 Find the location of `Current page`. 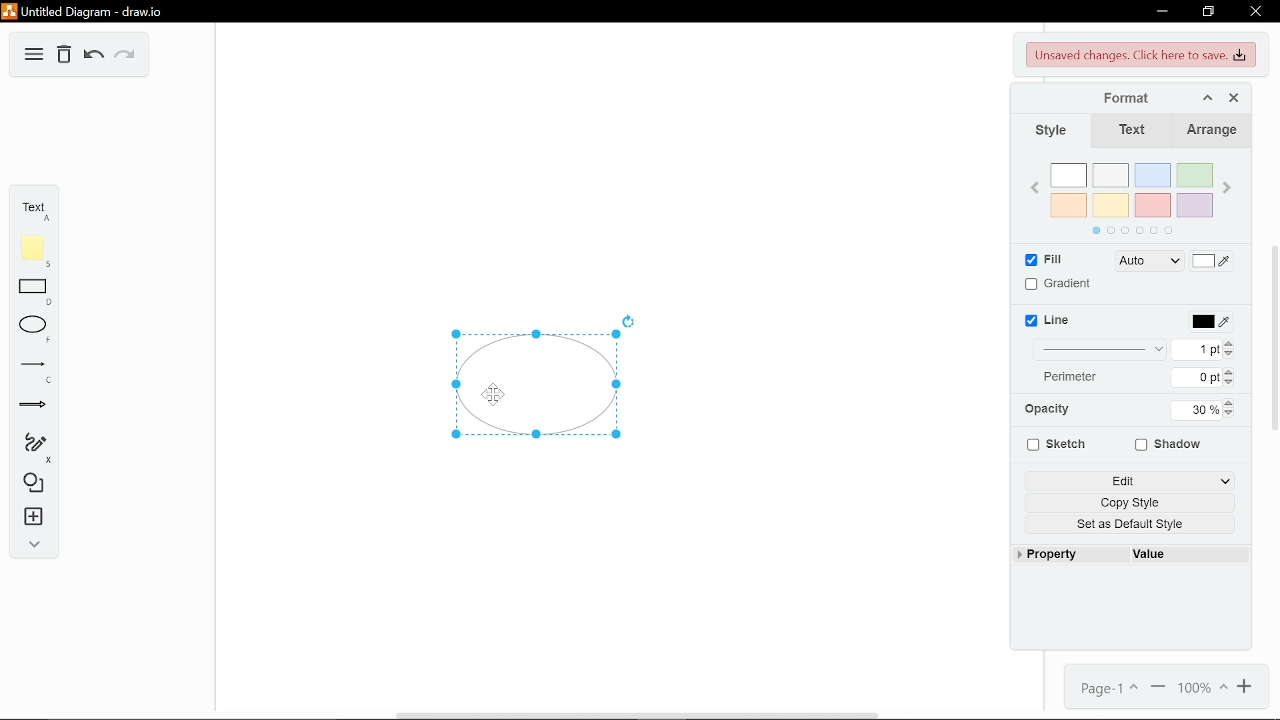

Current page is located at coordinates (1110, 689).